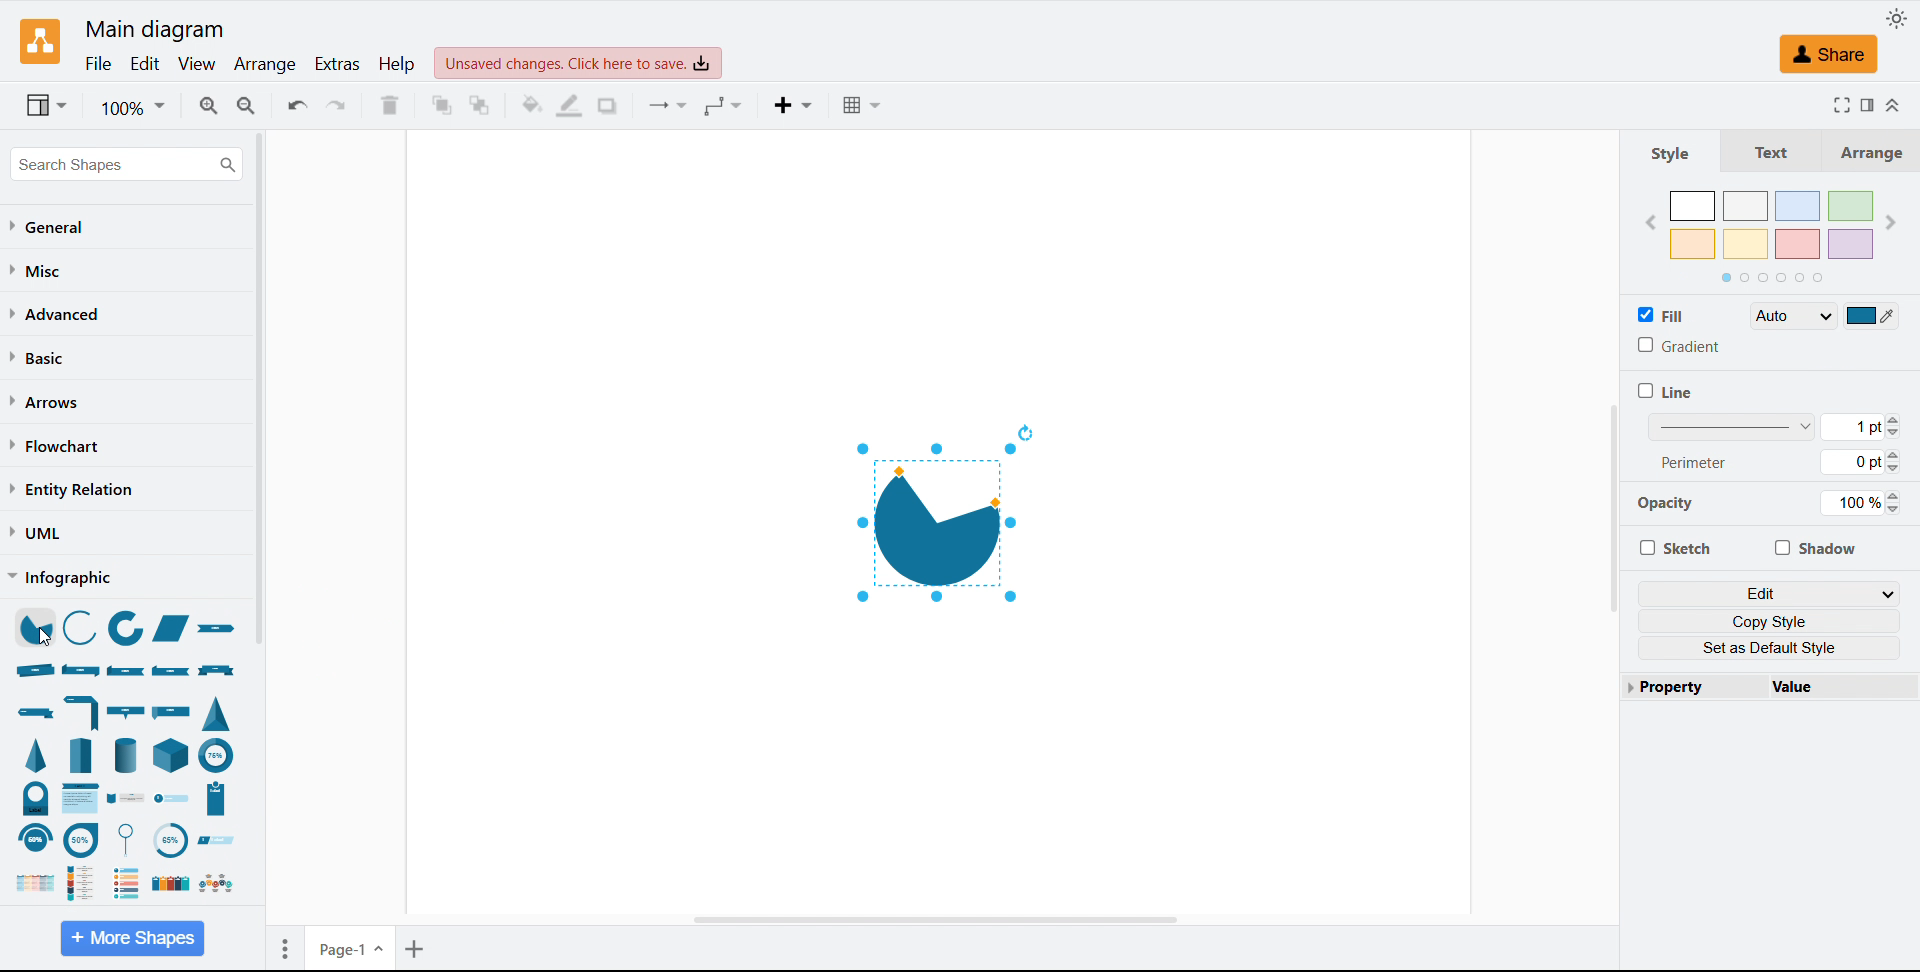  What do you see at coordinates (1870, 429) in the screenshot?
I see `1 pt` at bounding box center [1870, 429].